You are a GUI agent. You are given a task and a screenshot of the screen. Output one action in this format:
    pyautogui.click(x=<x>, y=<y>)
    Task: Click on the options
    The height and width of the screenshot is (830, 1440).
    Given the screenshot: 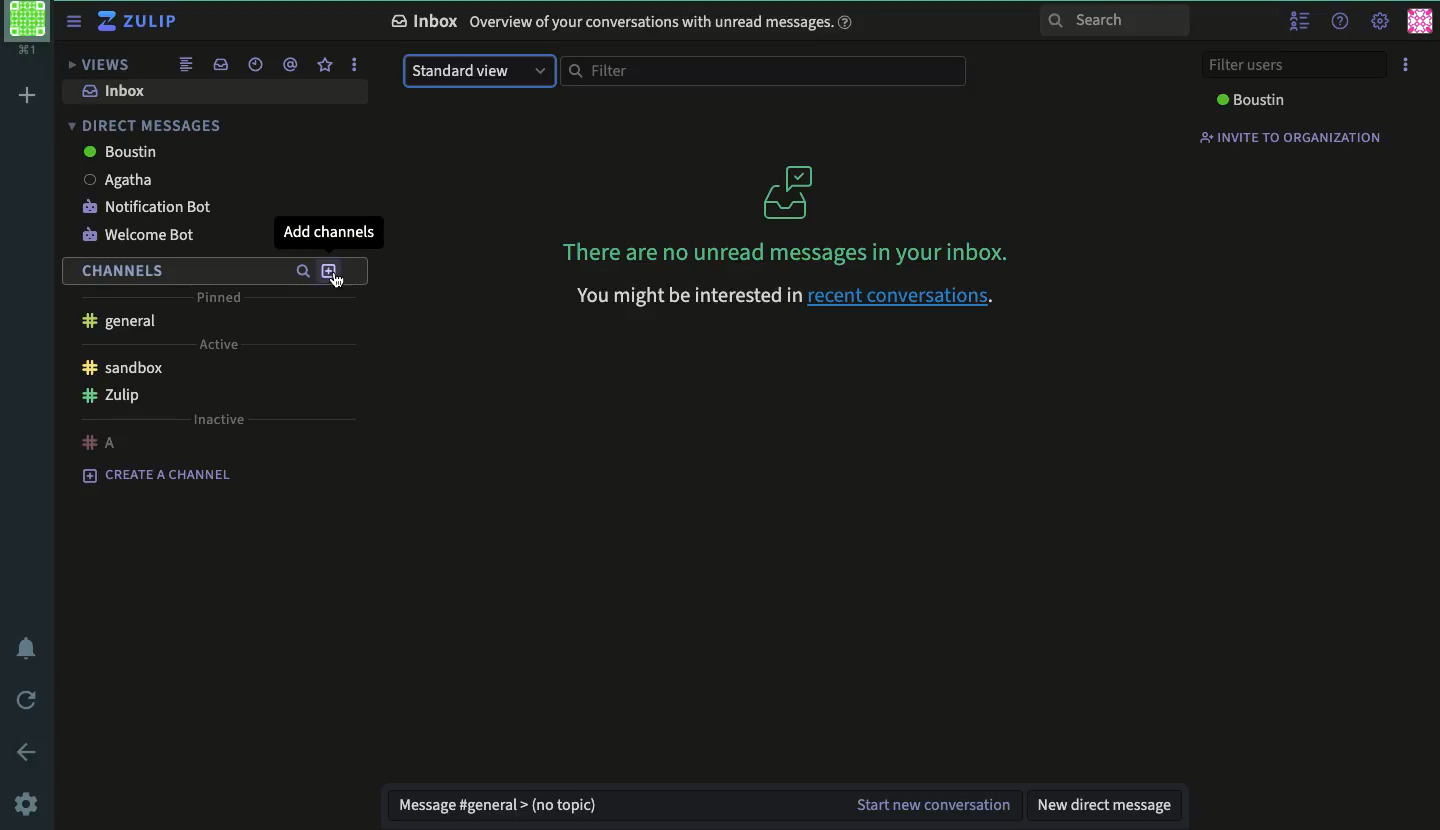 What is the action you would take?
    pyautogui.click(x=1404, y=65)
    